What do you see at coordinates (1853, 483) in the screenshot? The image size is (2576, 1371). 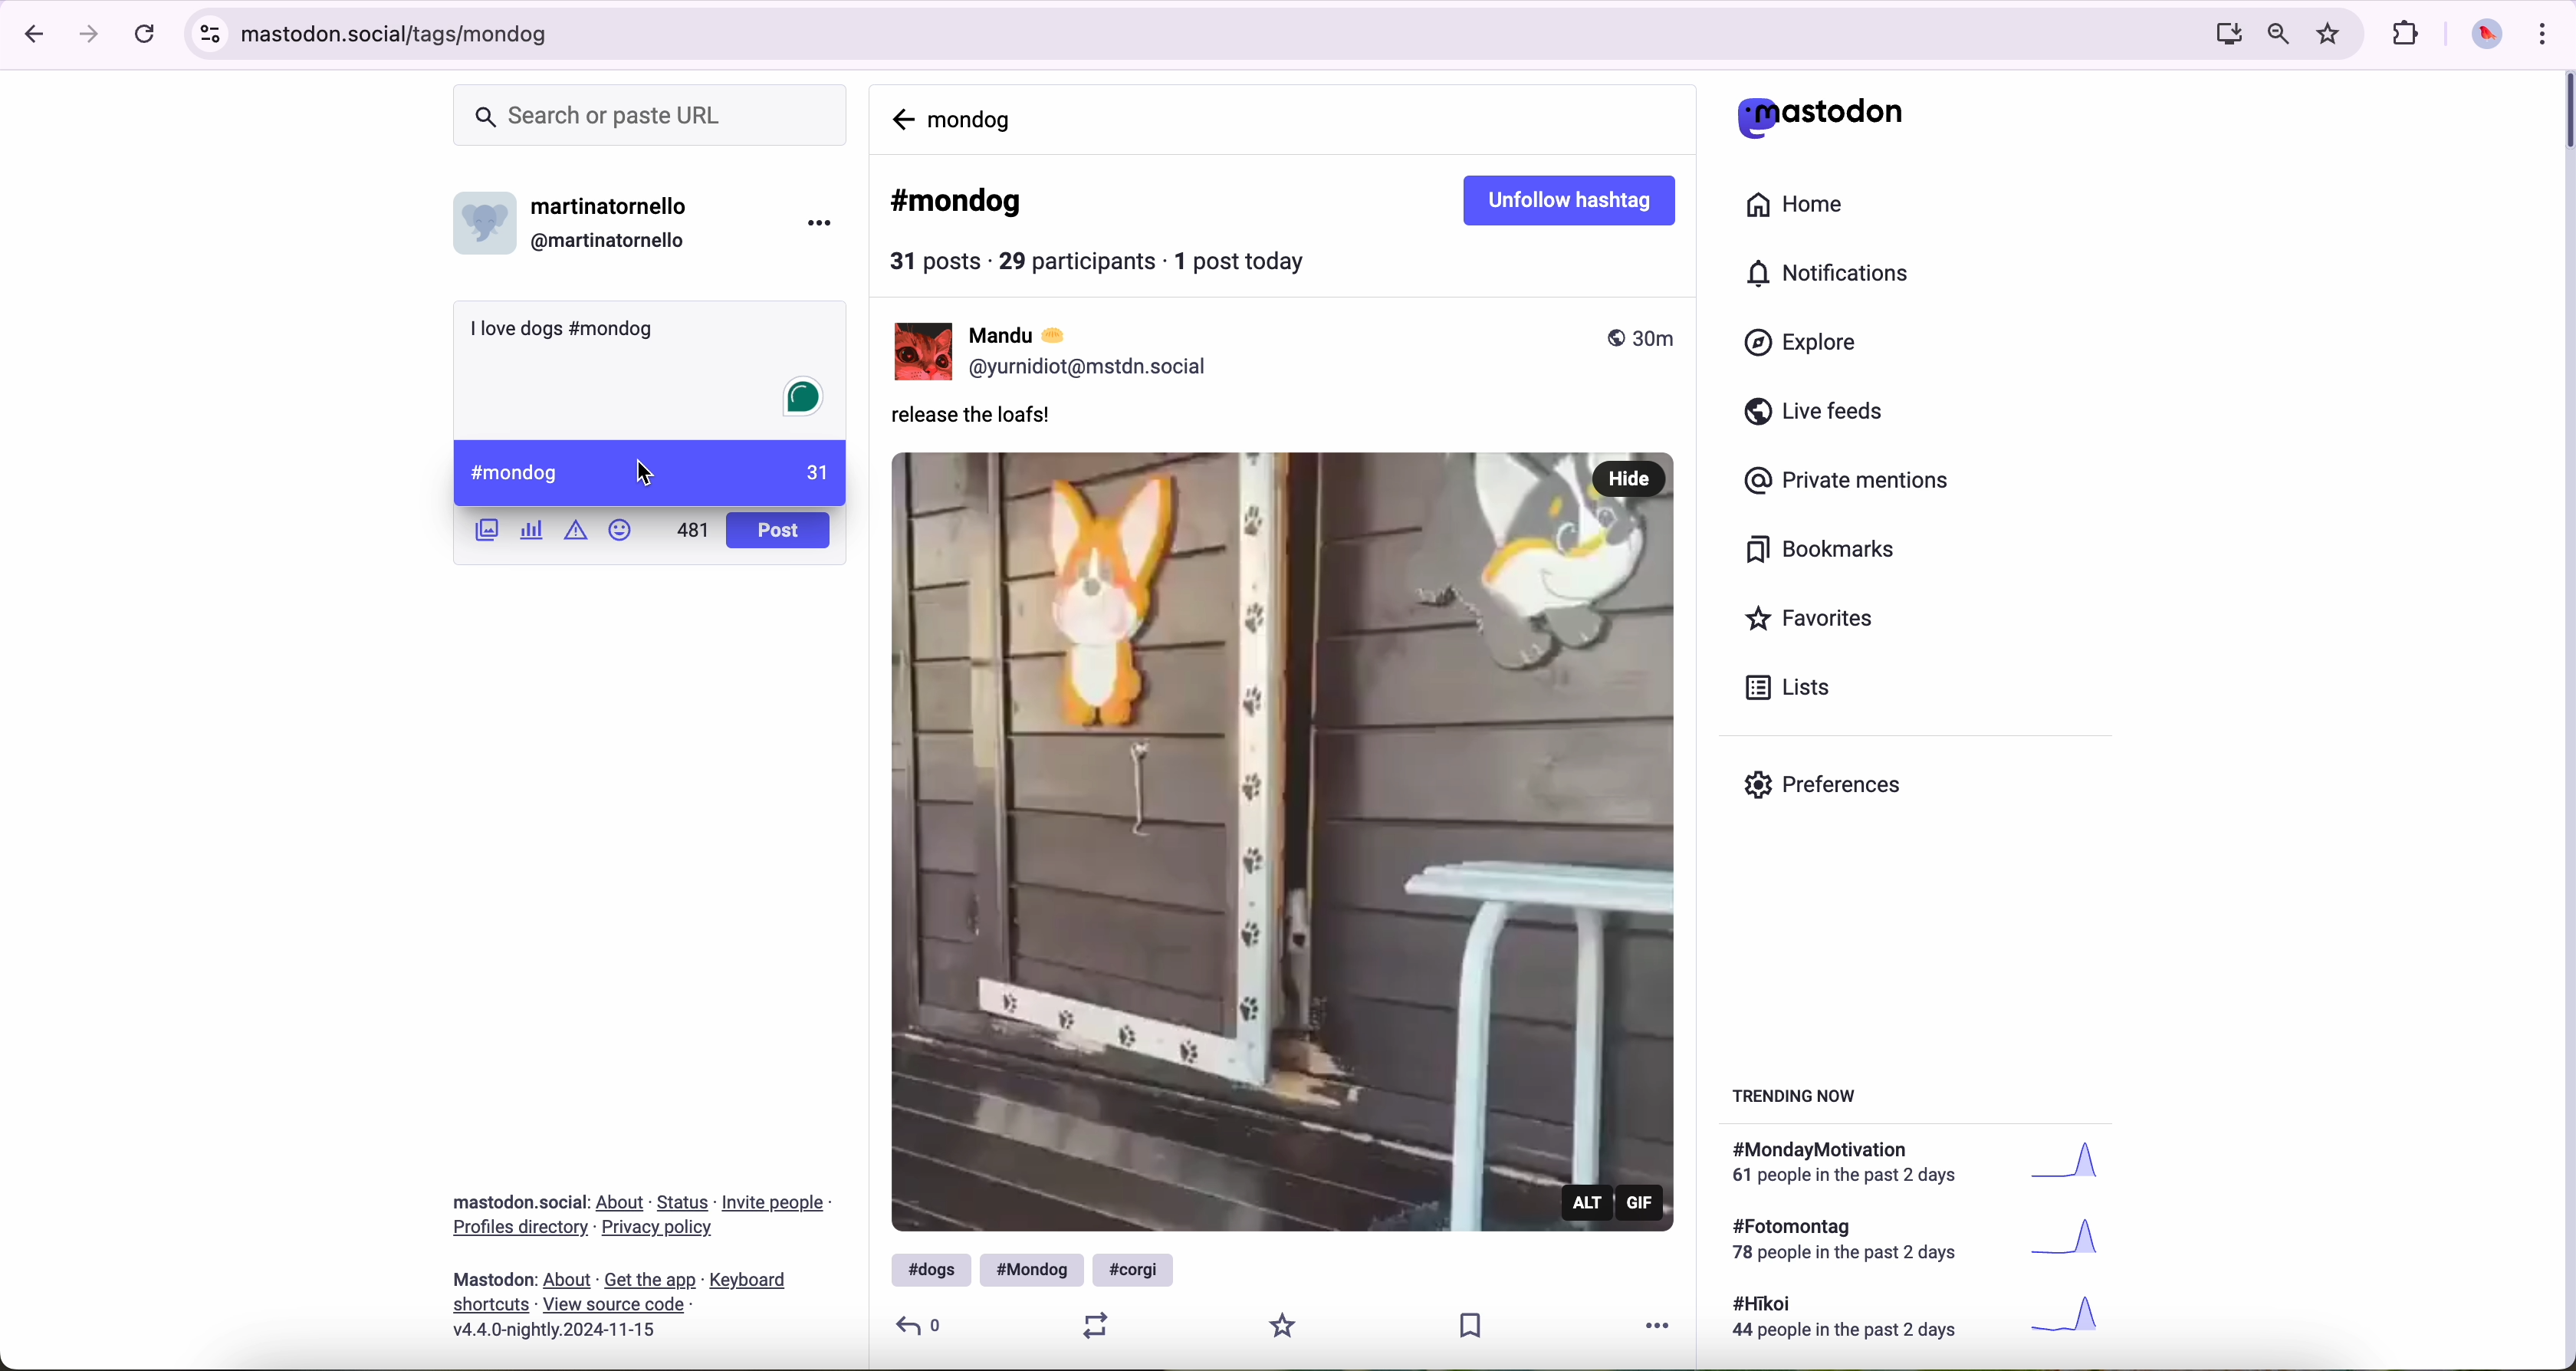 I see `private mentions` at bounding box center [1853, 483].